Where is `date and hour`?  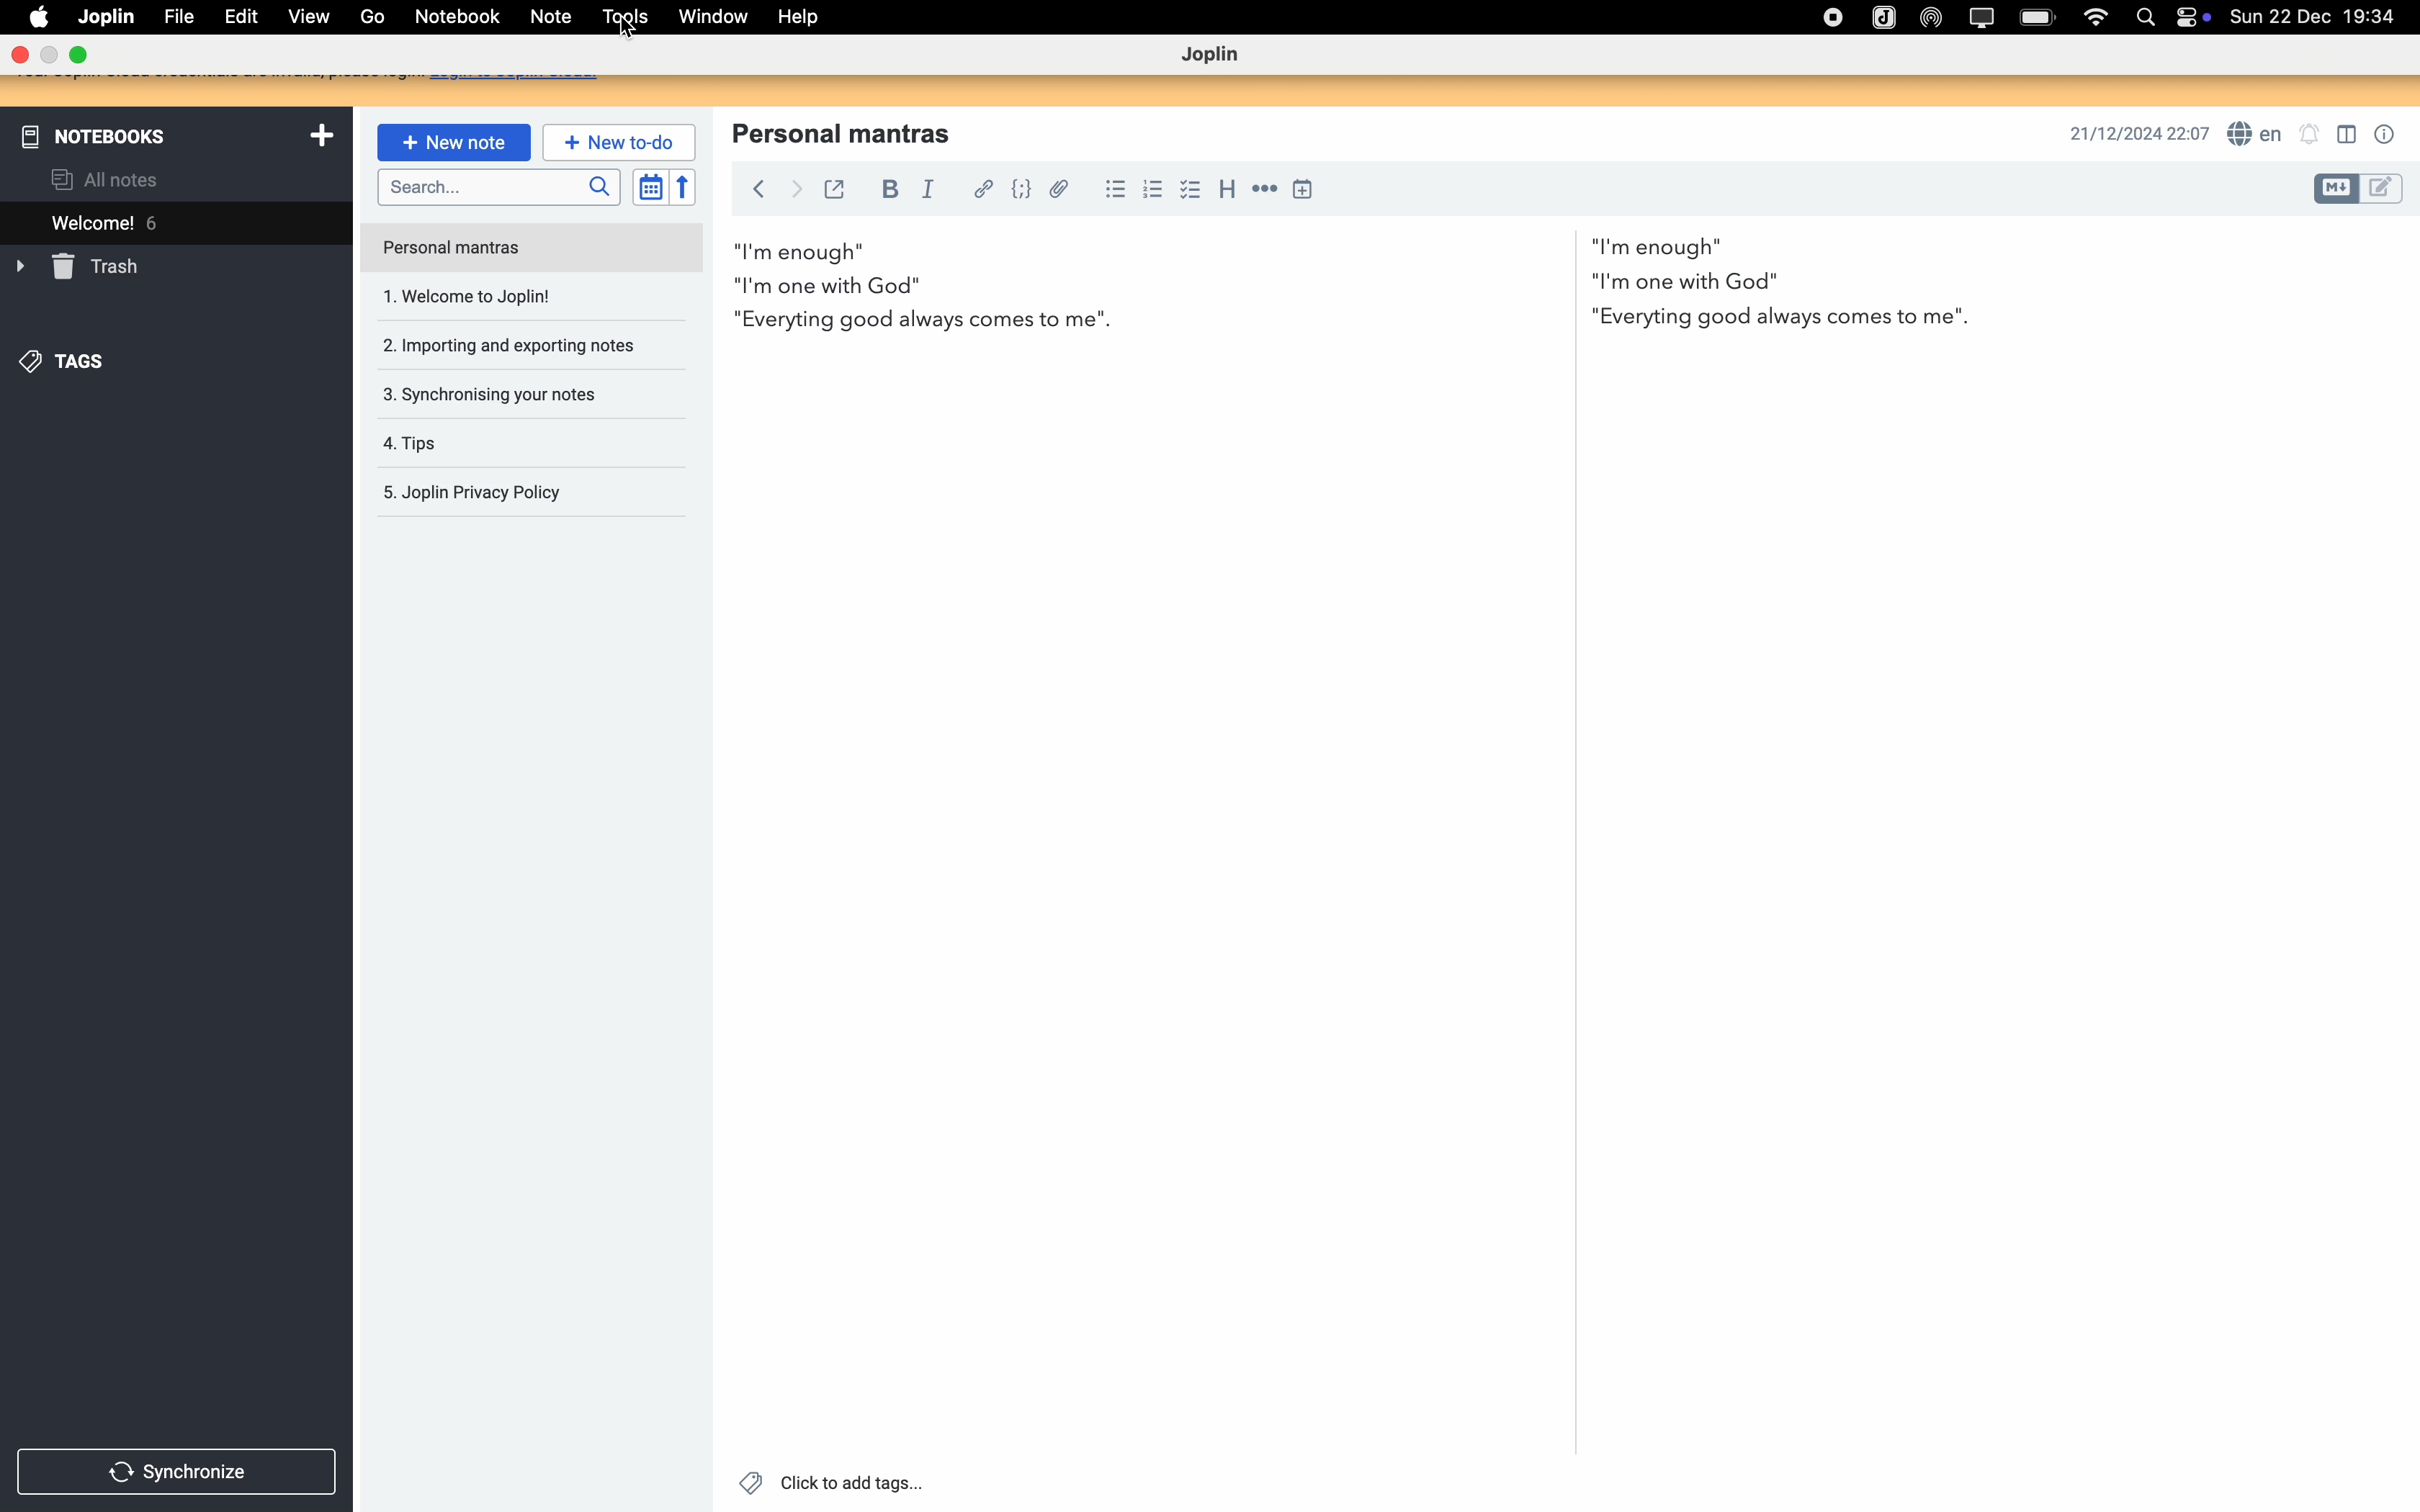
date and hour is located at coordinates (2134, 134).